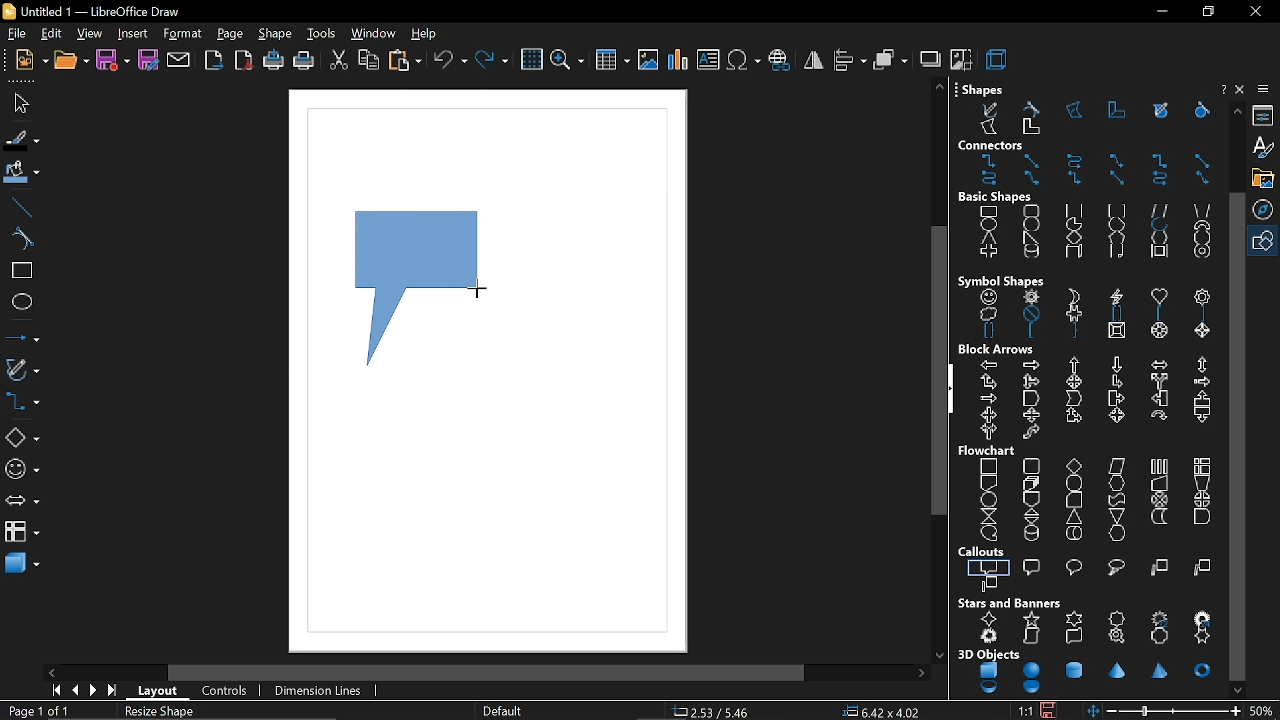 This screenshot has height=720, width=1280. Describe the element at coordinates (22, 172) in the screenshot. I see `fill color` at that location.